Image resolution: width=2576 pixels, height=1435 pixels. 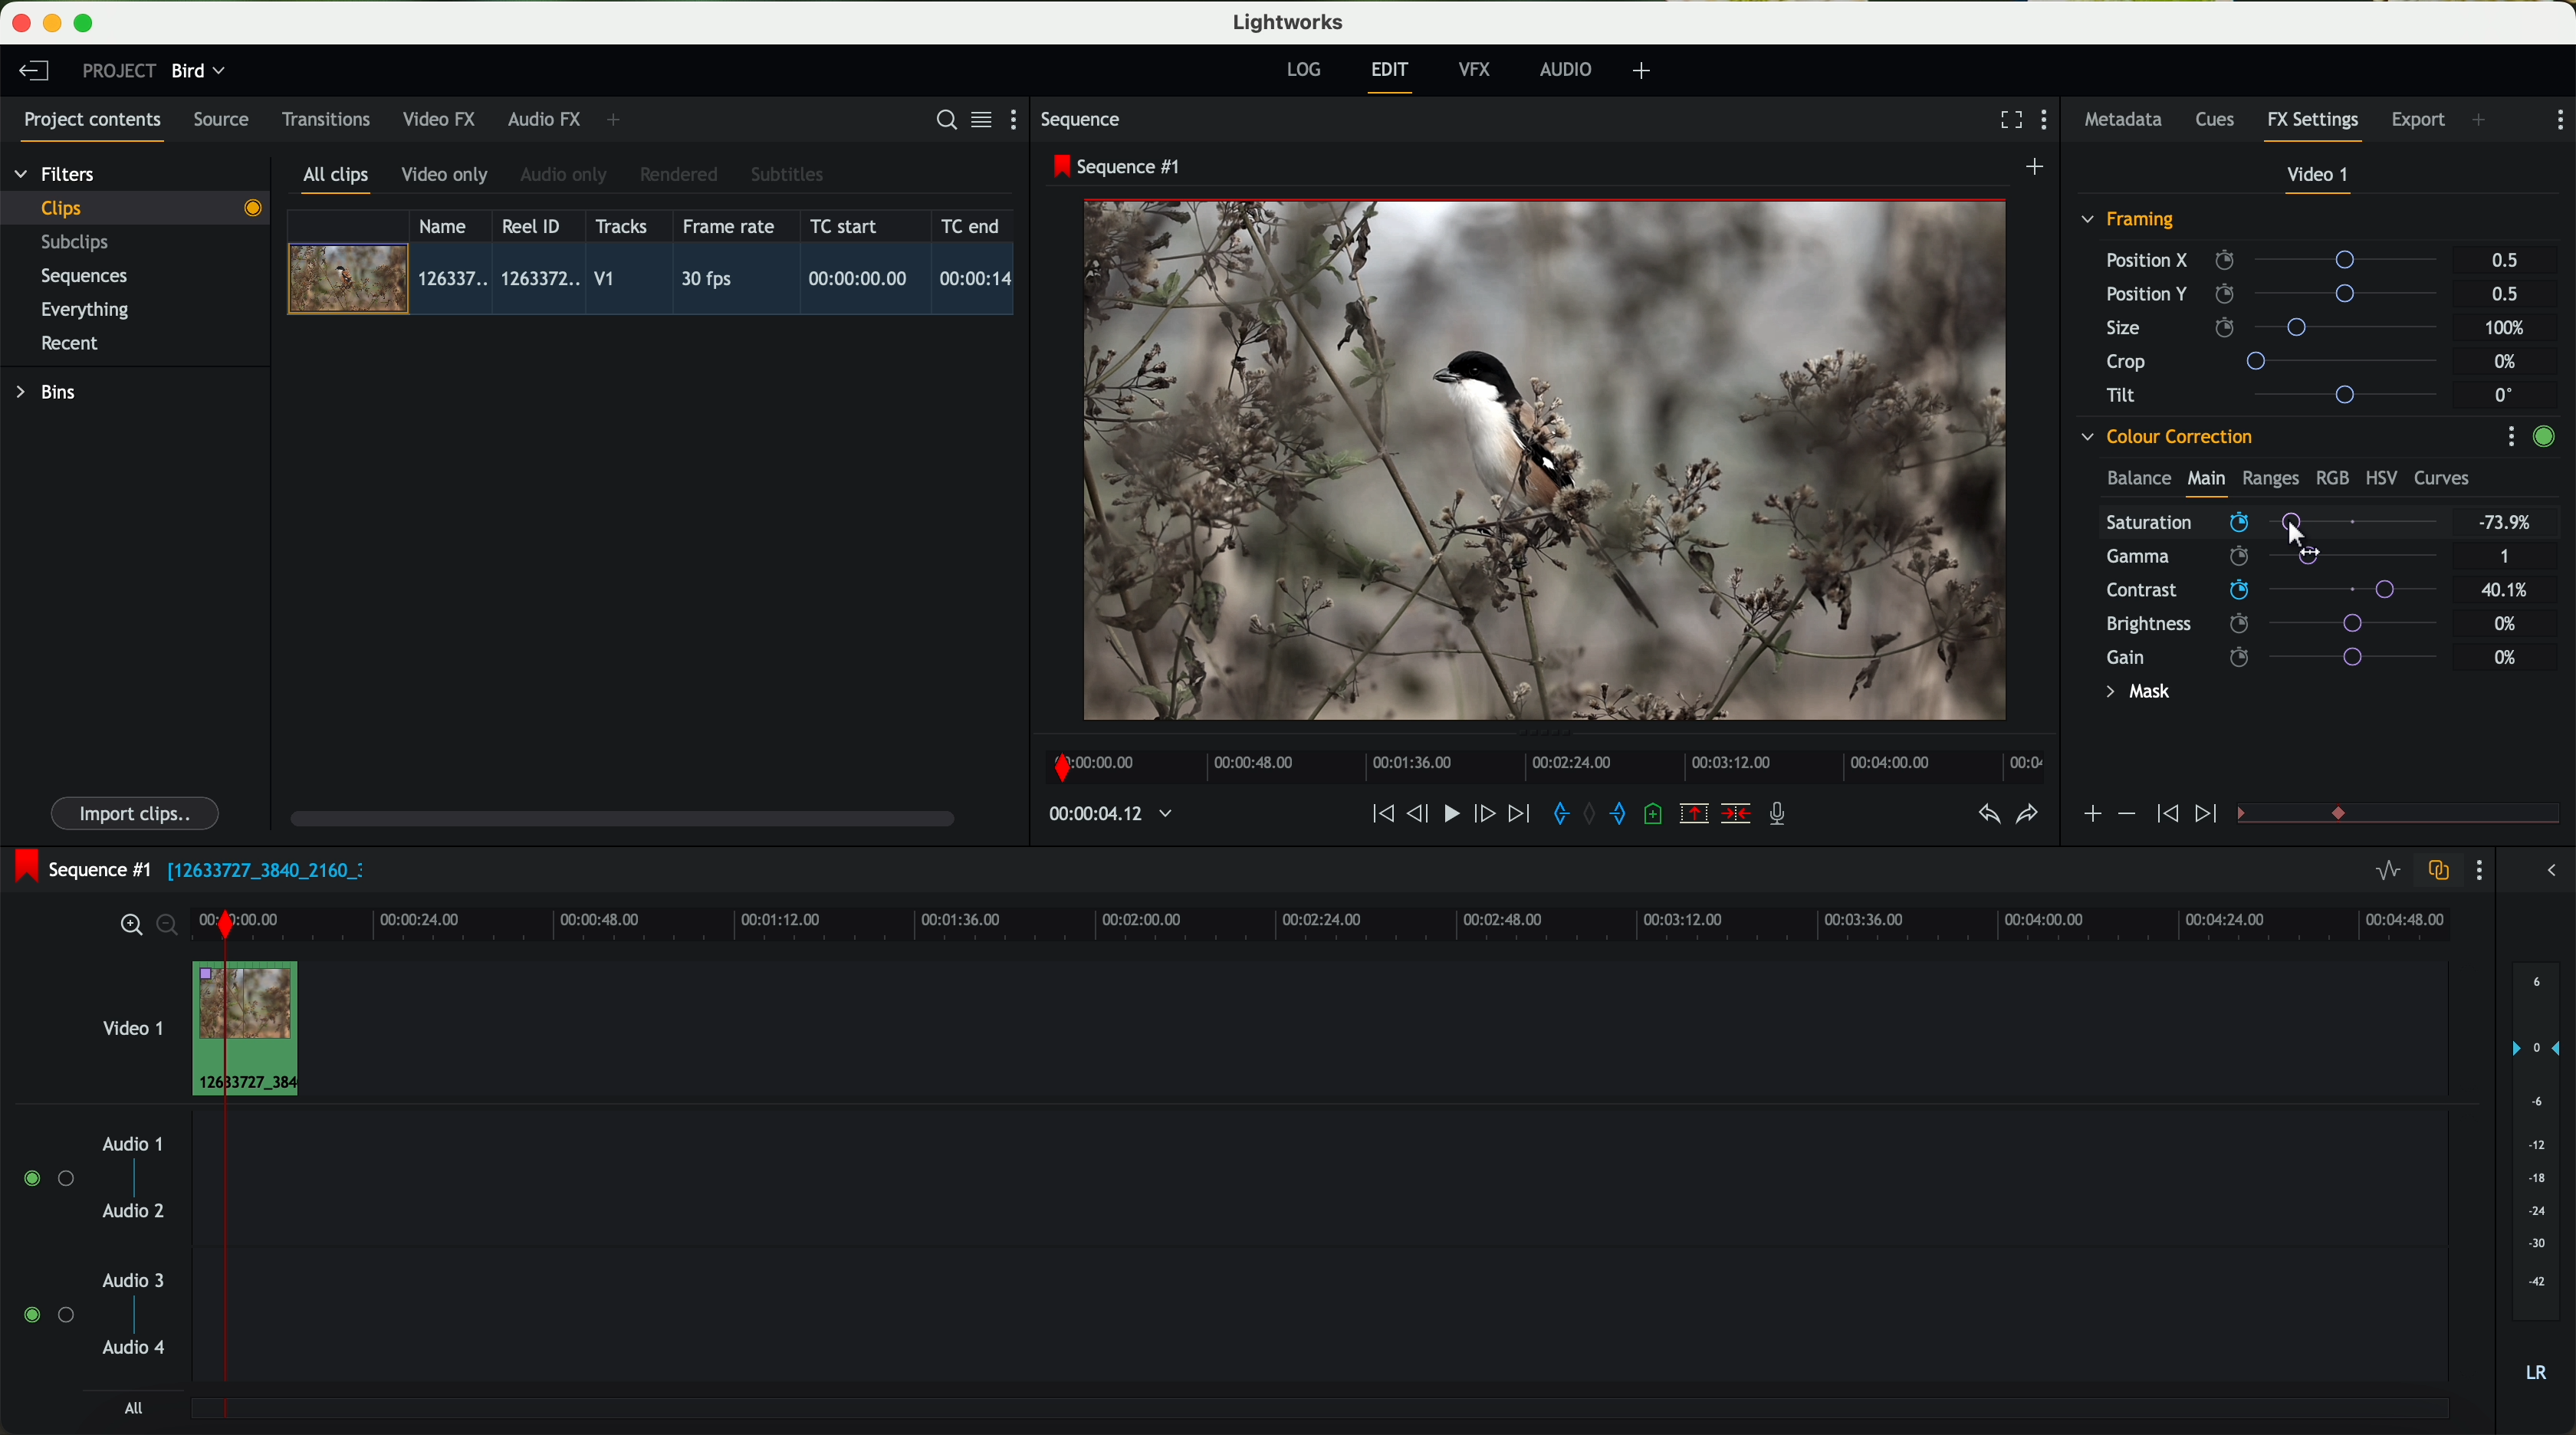 What do you see at coordinates (444, 176) in the screenshot?
I see `video only` at bounding box center [444, 176].